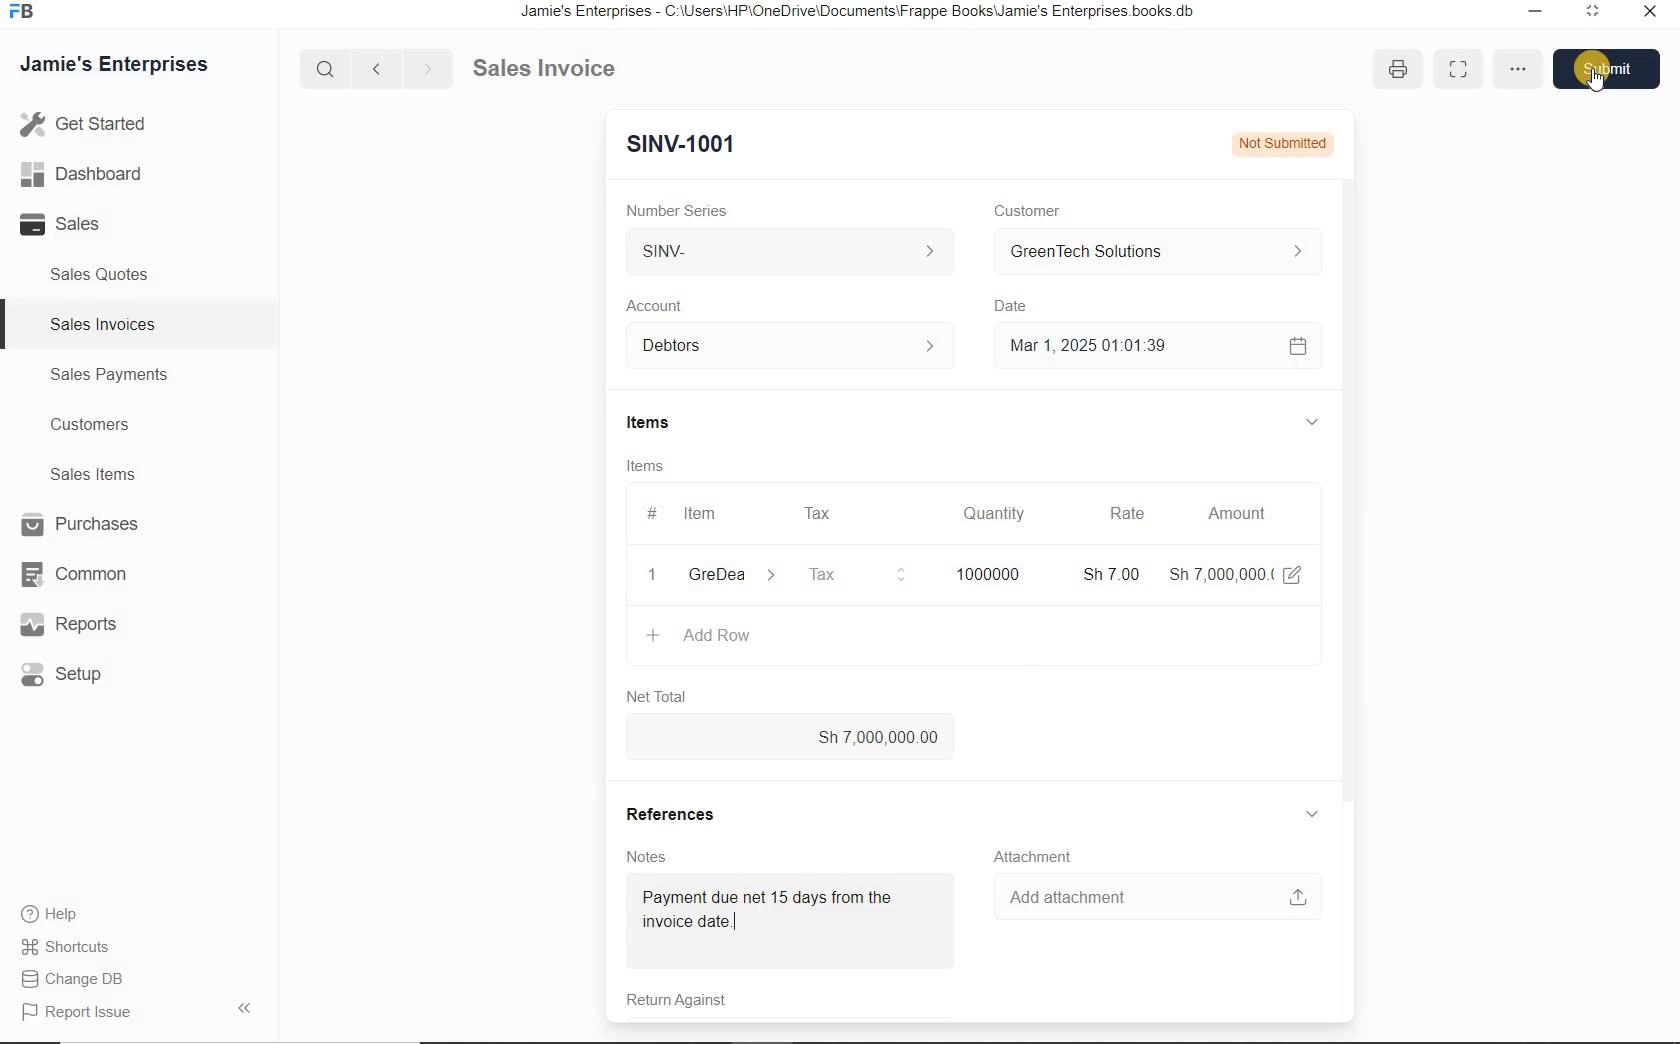 Image resolution: width=1680 pixels, height=1044 pixels. I want to click on Shortcuts, so click(74, 946).